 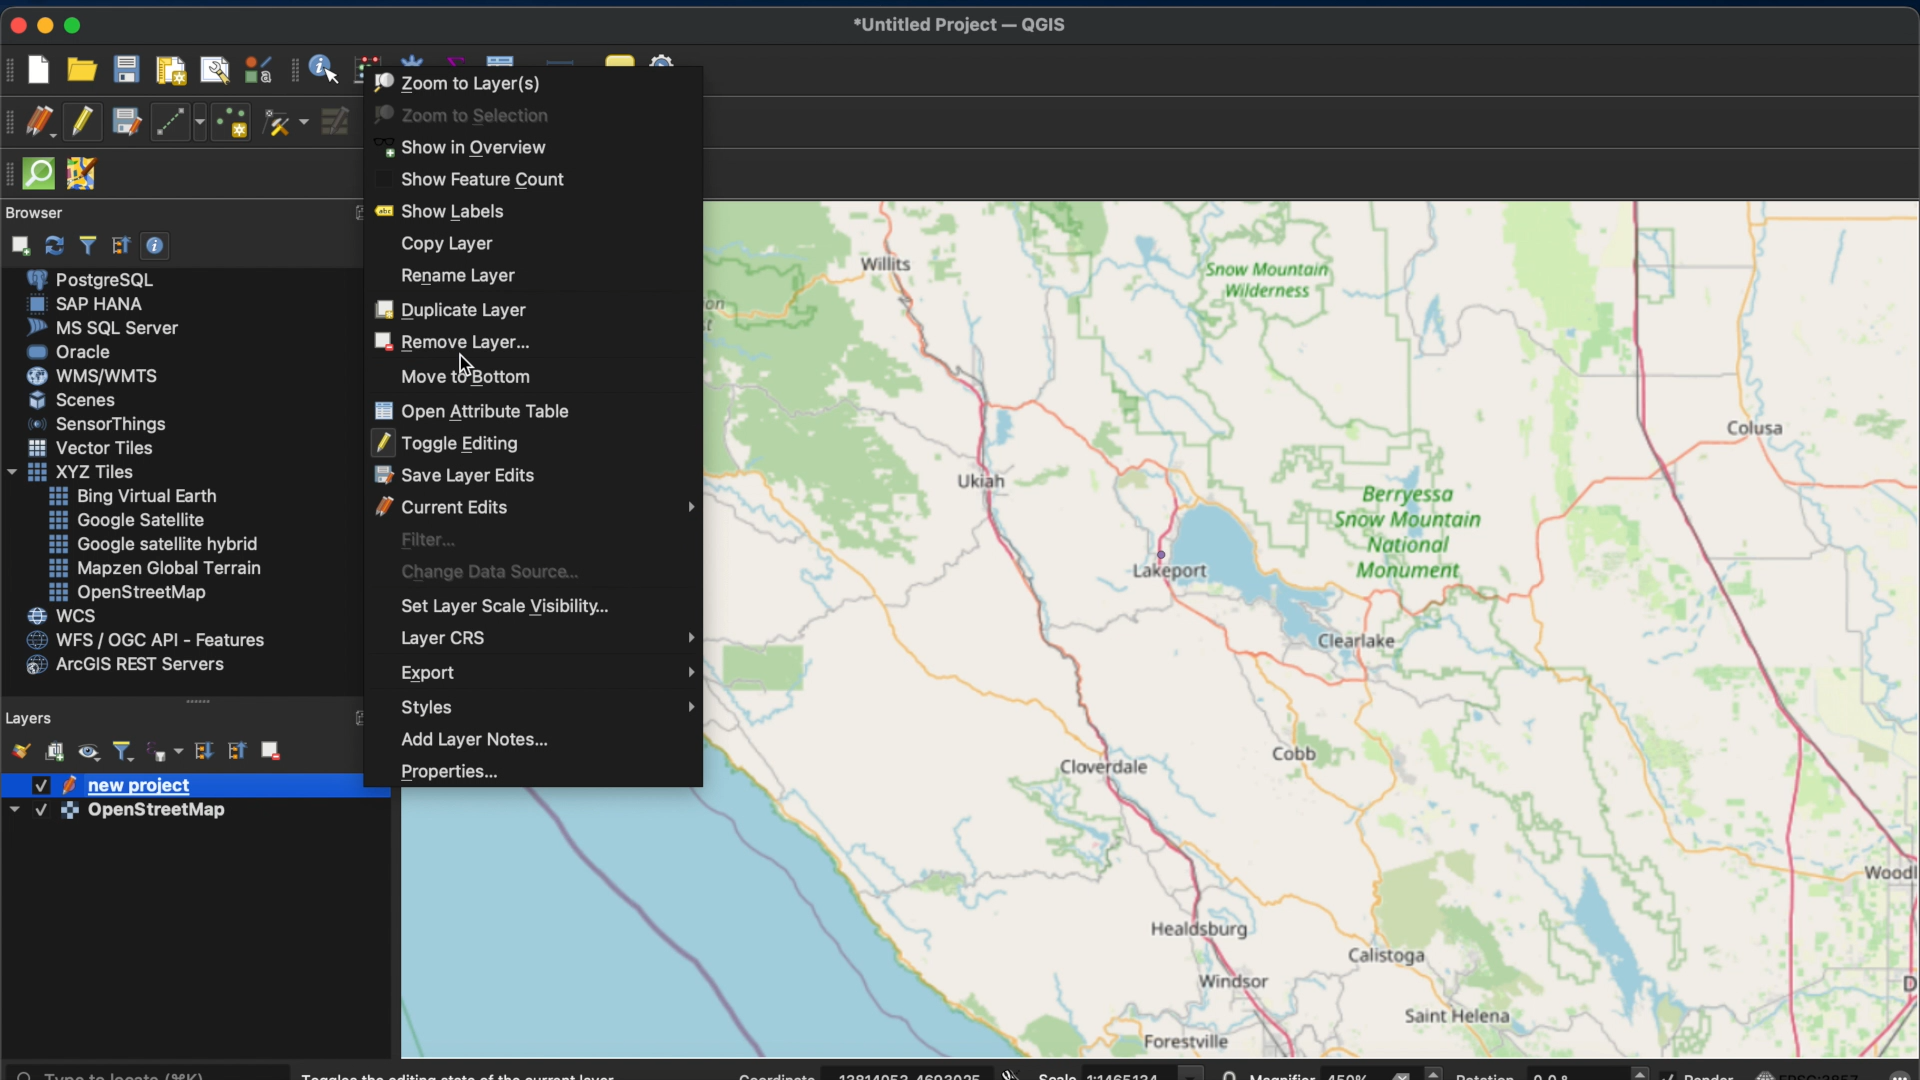 What do you see at coordinates (61, 615) in the screenshot?
I see `wcs` at bounding box center [61, 615].